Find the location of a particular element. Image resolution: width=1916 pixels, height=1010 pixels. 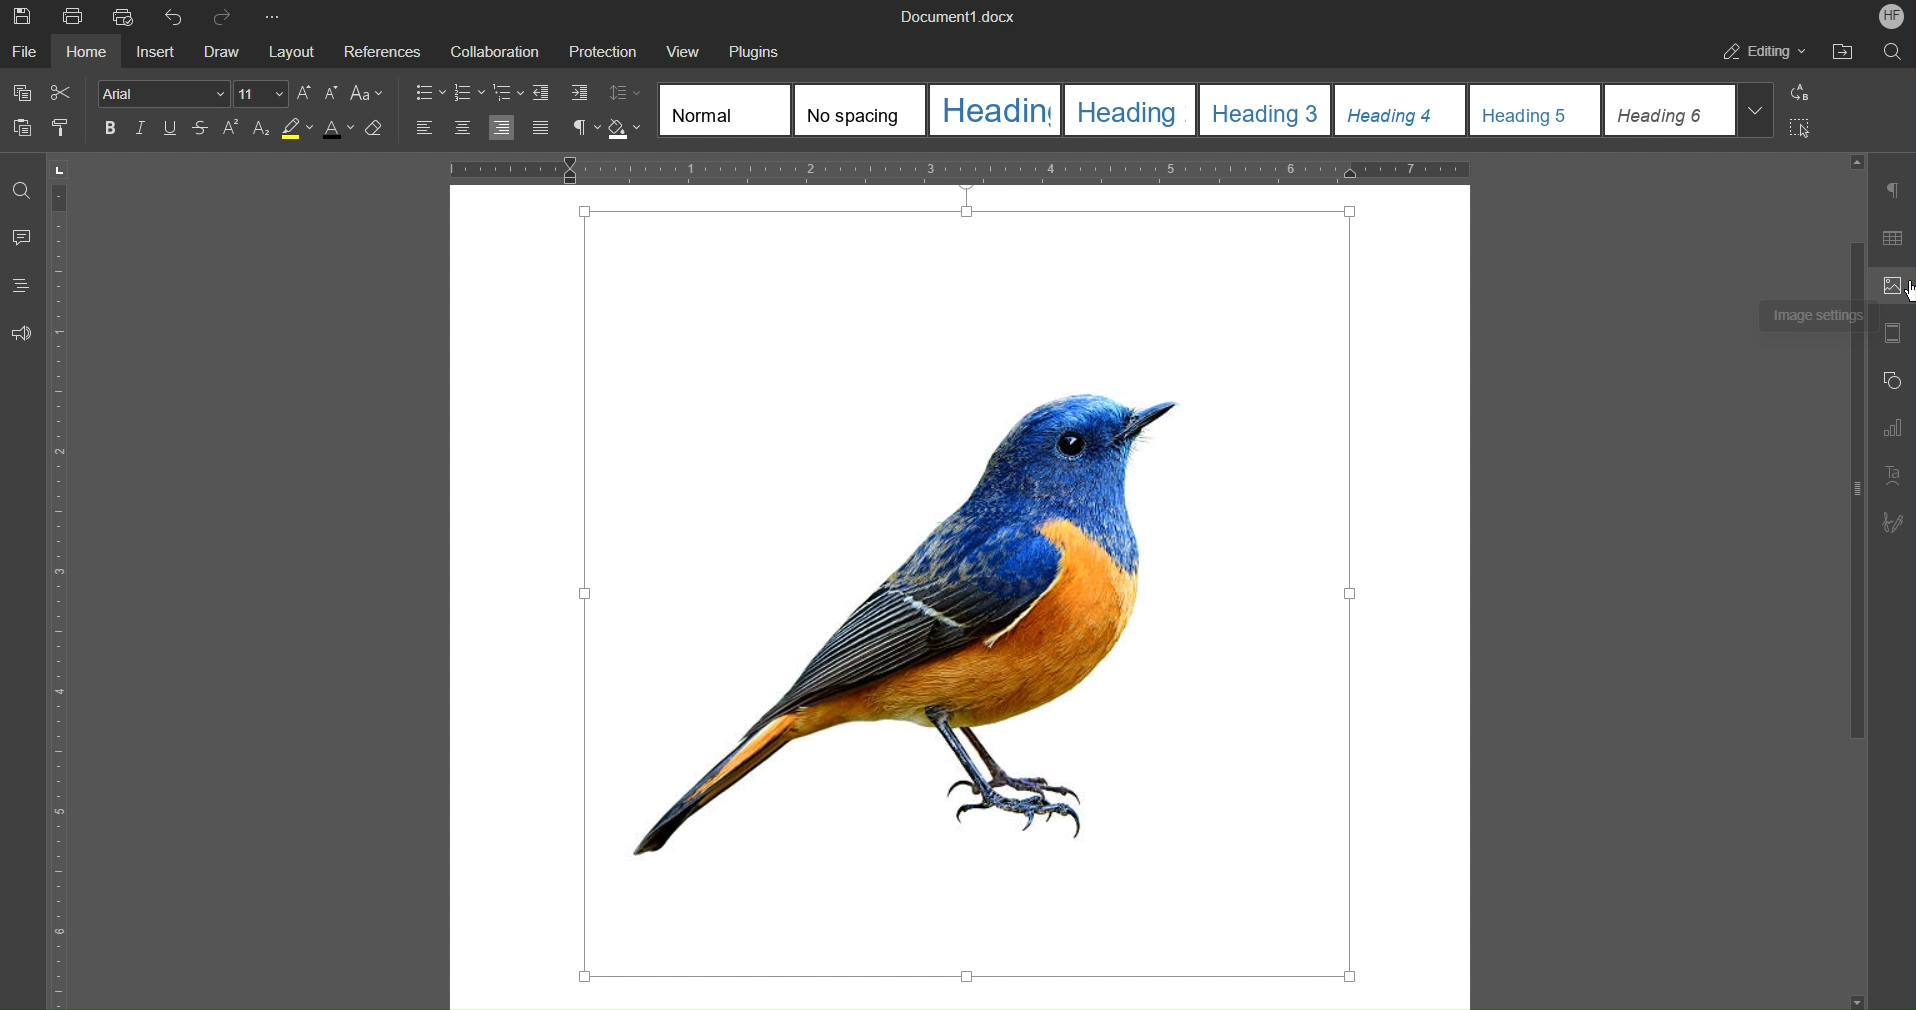

Customize Quick Access Bar is located at coordinates (271, 14).